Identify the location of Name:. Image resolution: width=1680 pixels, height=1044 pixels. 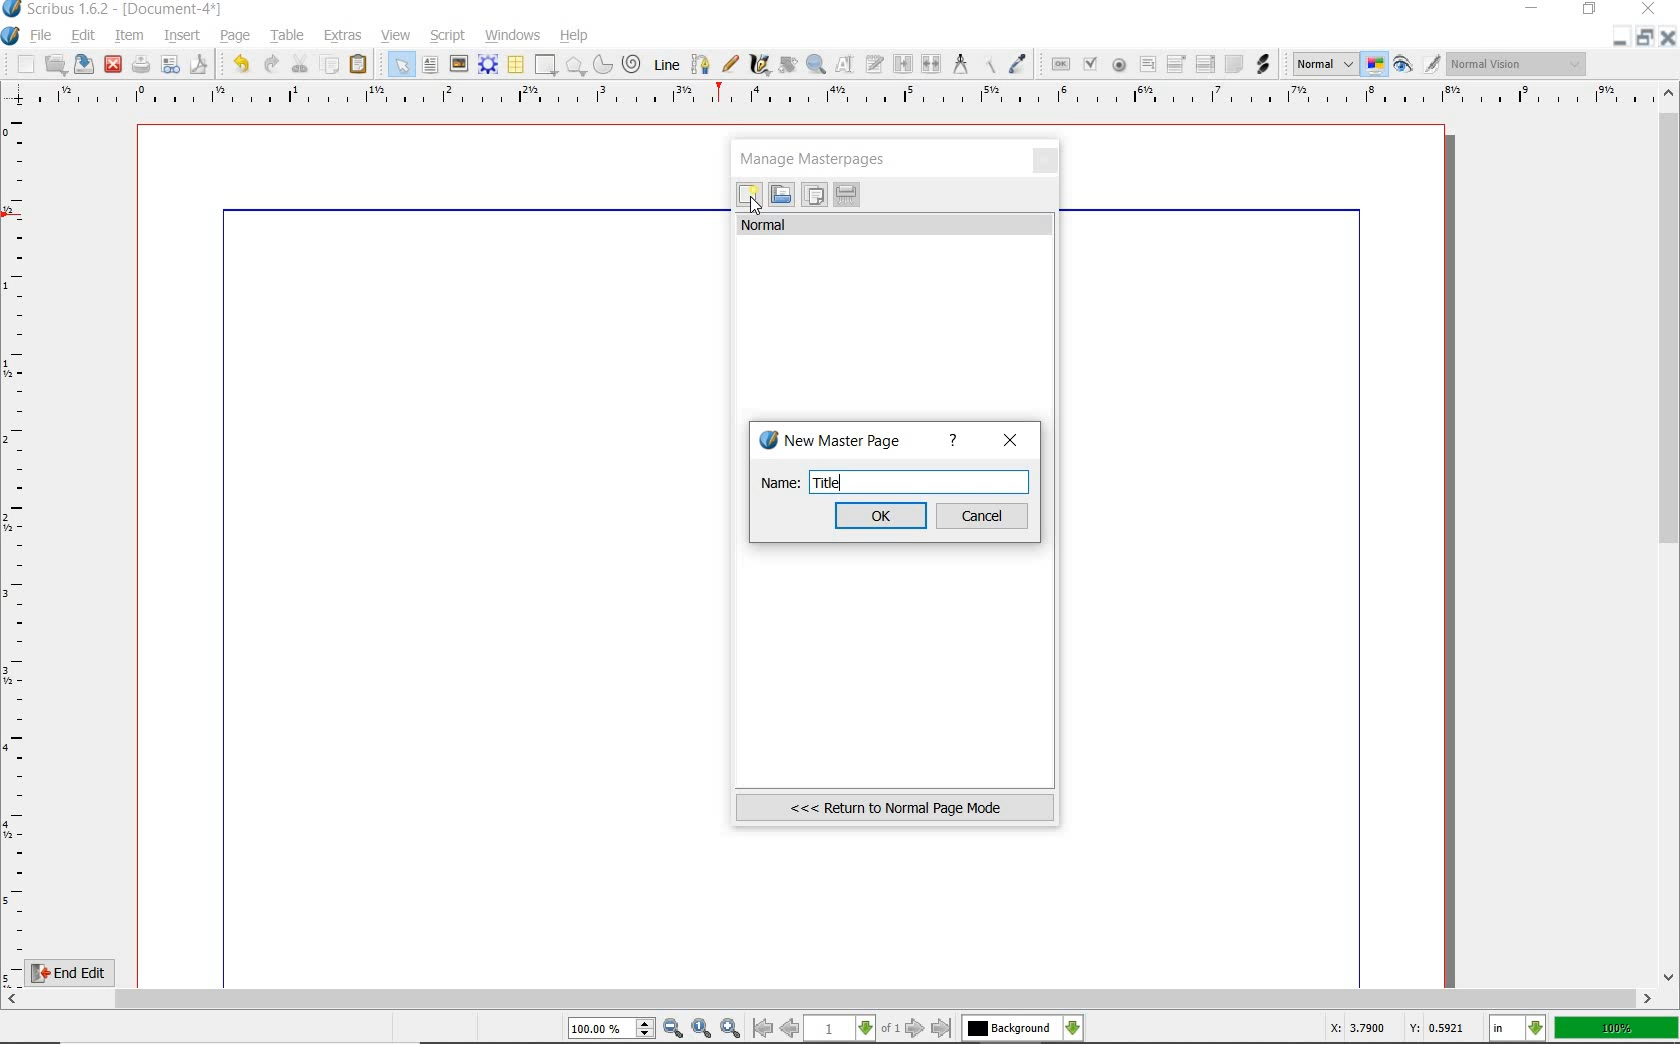
(776, 484).